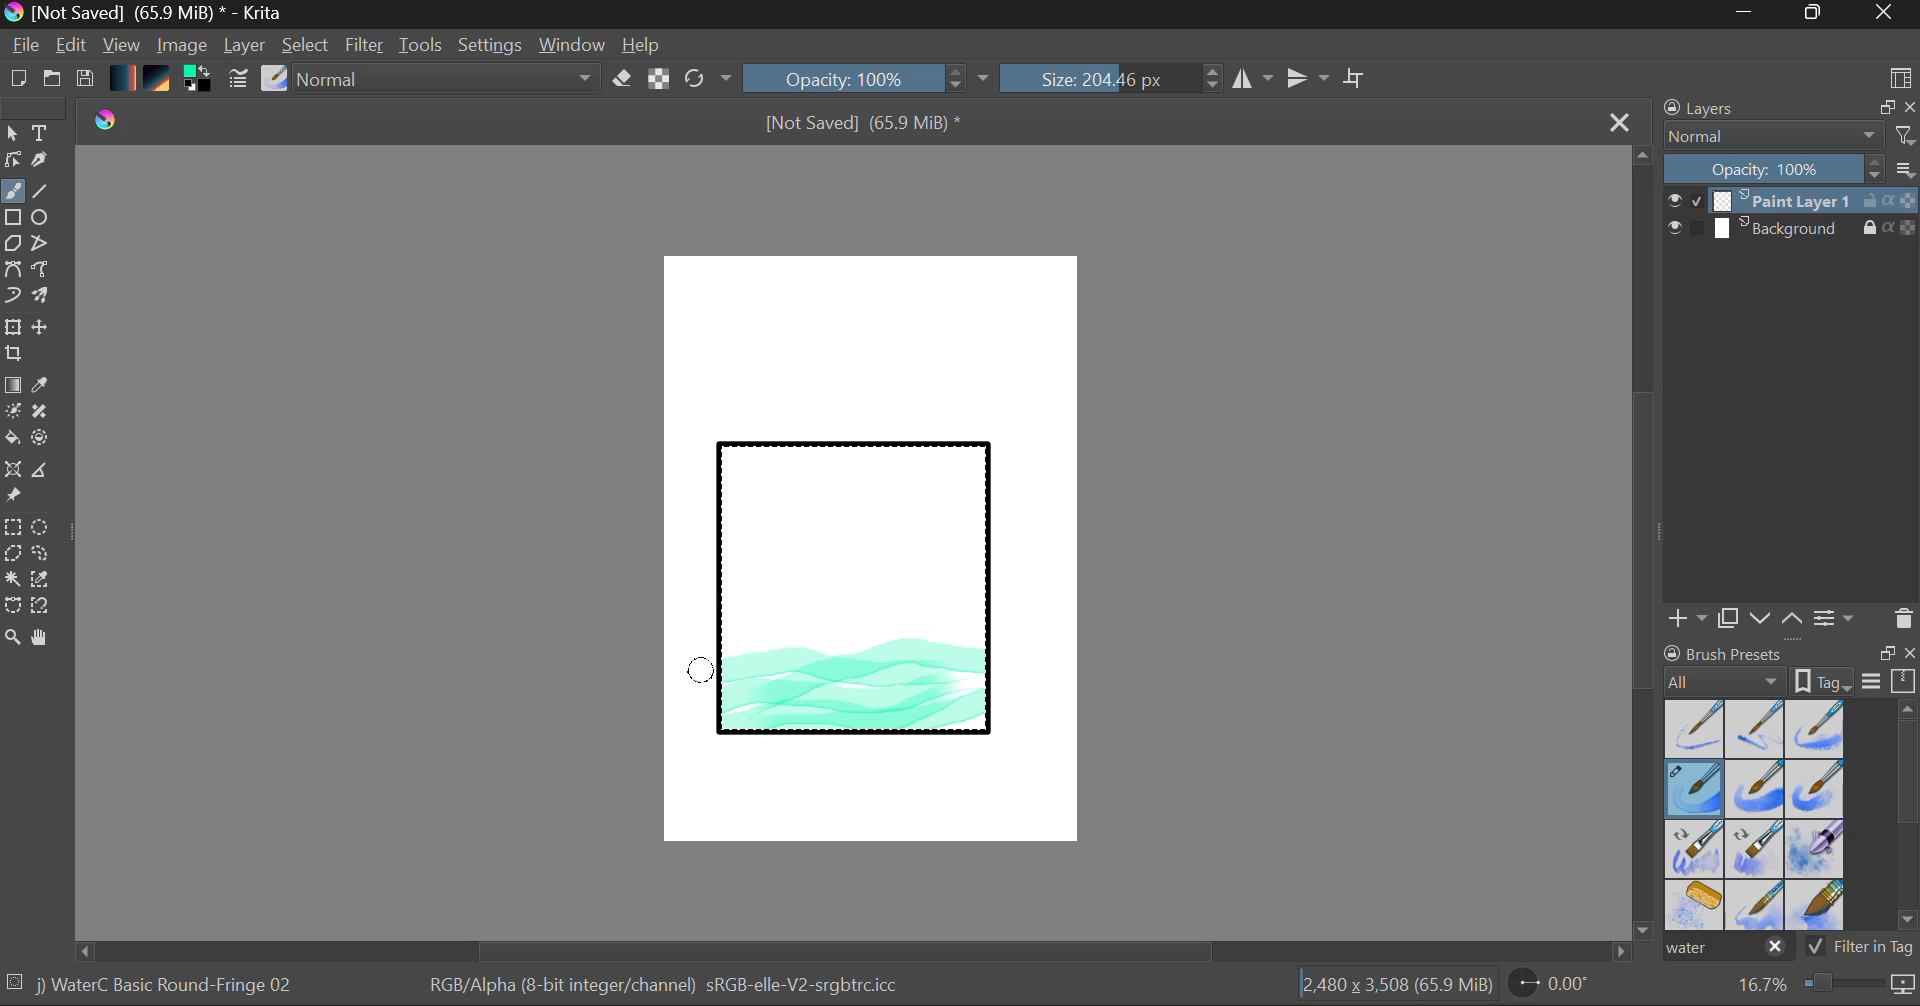  Describe the element at coordinates (1908, 819) in the screenshot. I see `Scroll Bar` at that location.